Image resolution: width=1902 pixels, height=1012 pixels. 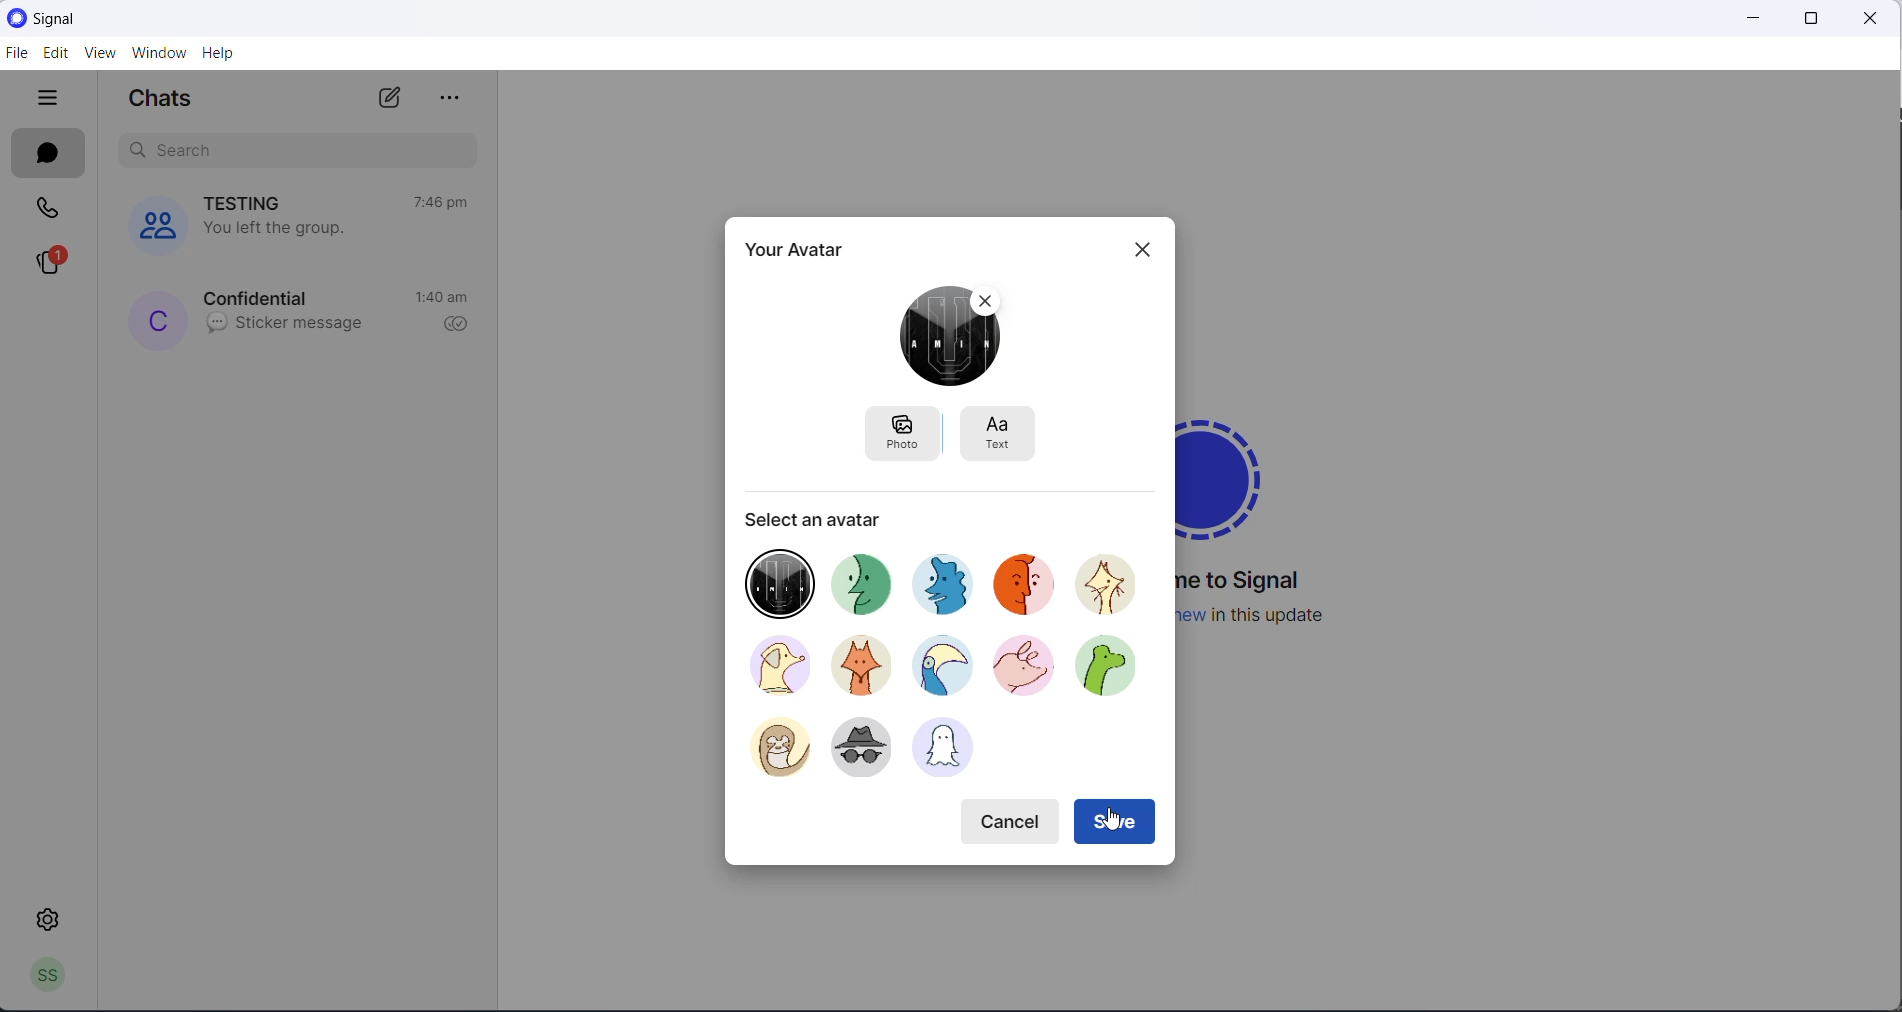 I want to click on last message, so click(x=284, y=325).